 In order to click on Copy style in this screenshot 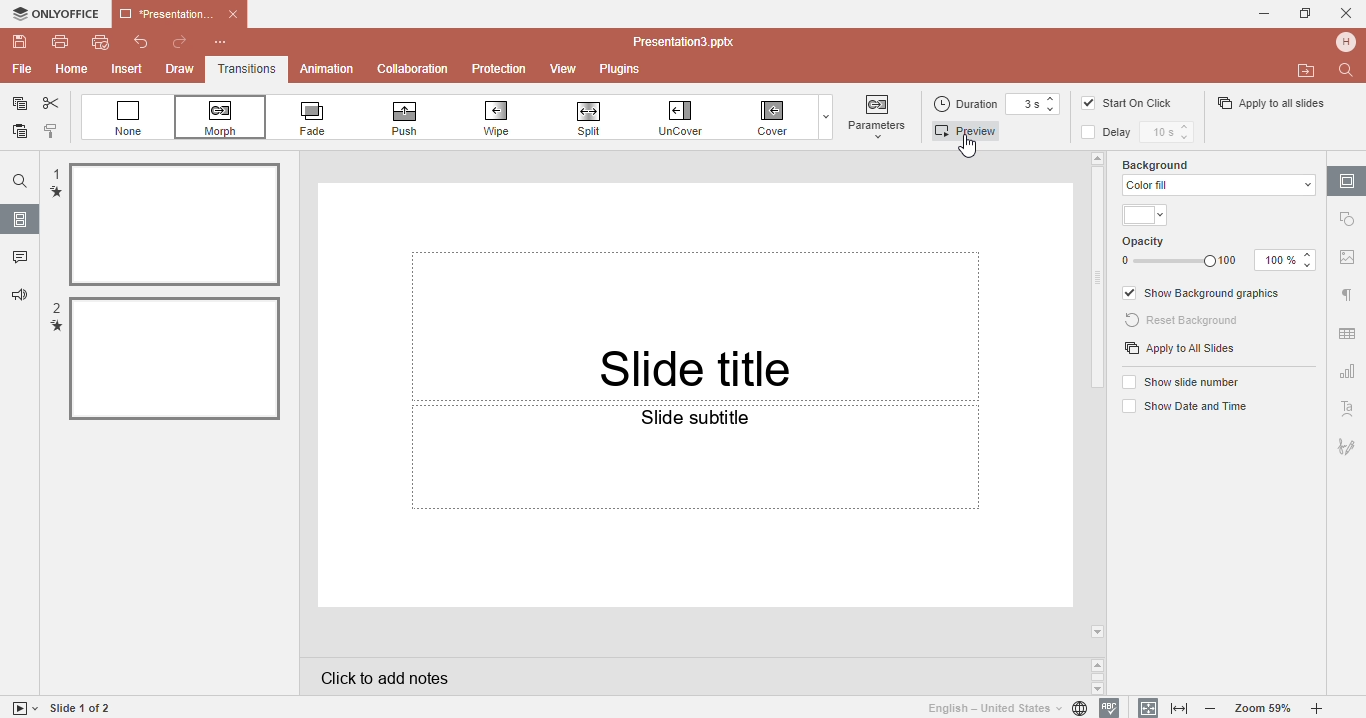, I will do `click(52, 133)`.